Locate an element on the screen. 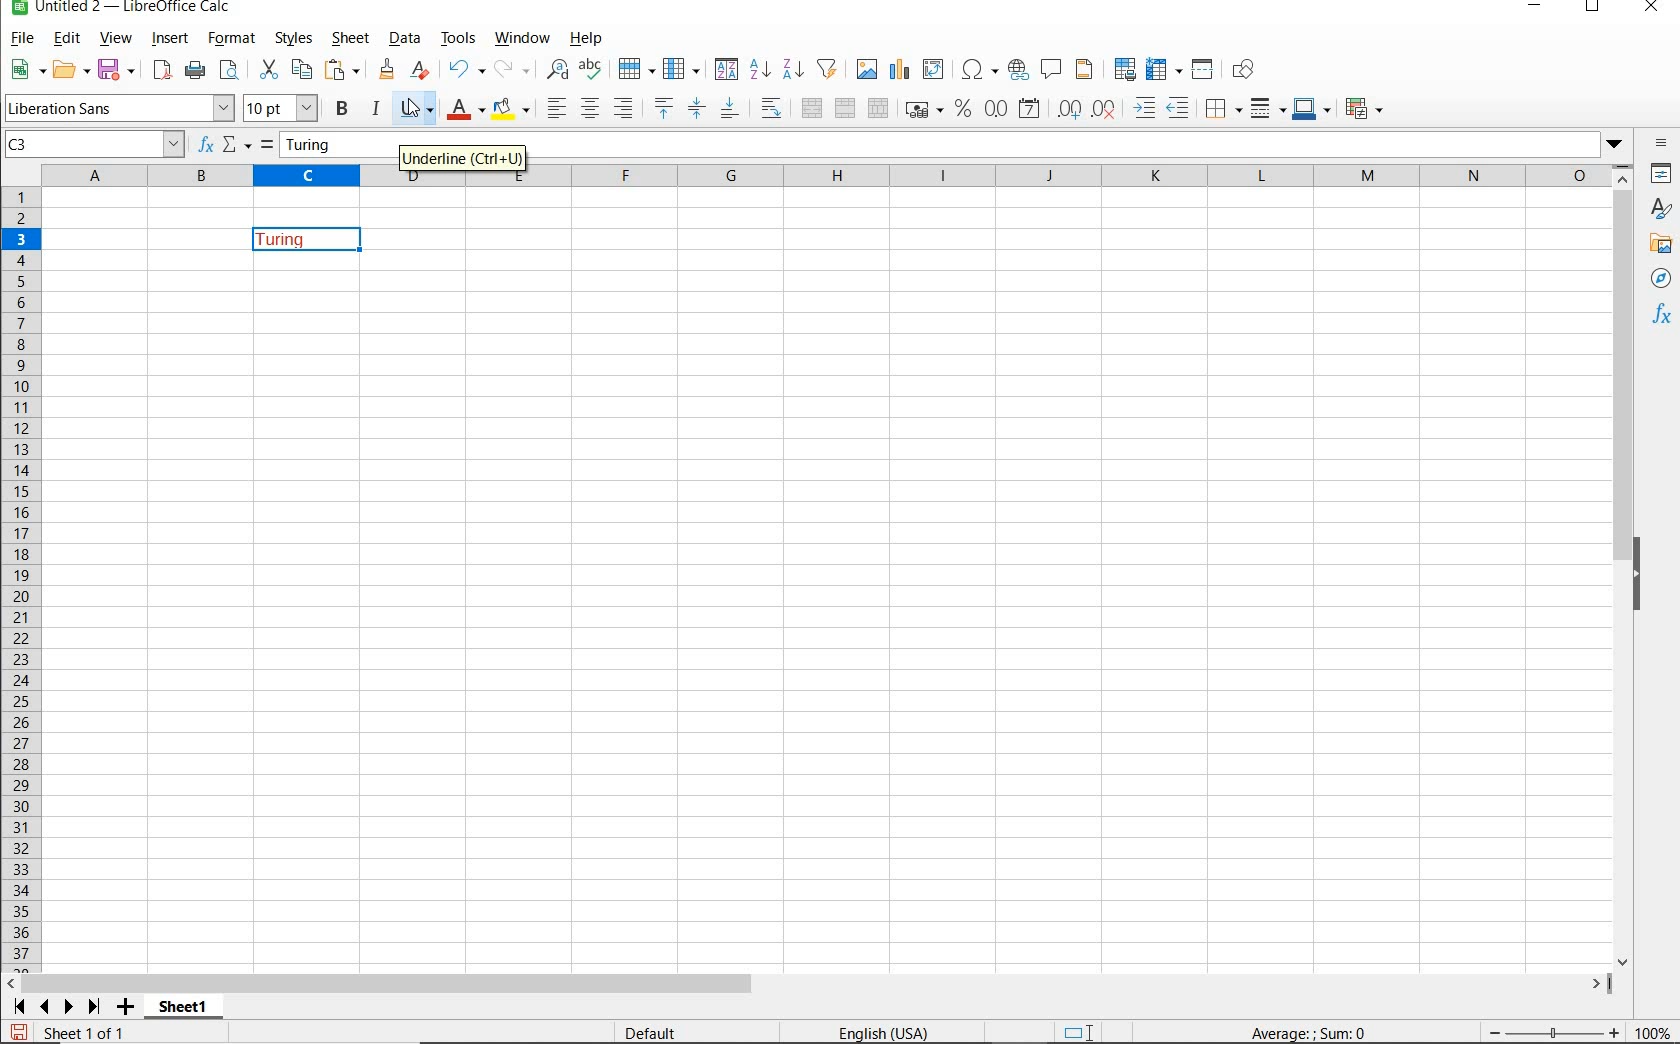 This screenshot has height=1044, width=1680. SHEET1 is located at coordinates (187, 1009).